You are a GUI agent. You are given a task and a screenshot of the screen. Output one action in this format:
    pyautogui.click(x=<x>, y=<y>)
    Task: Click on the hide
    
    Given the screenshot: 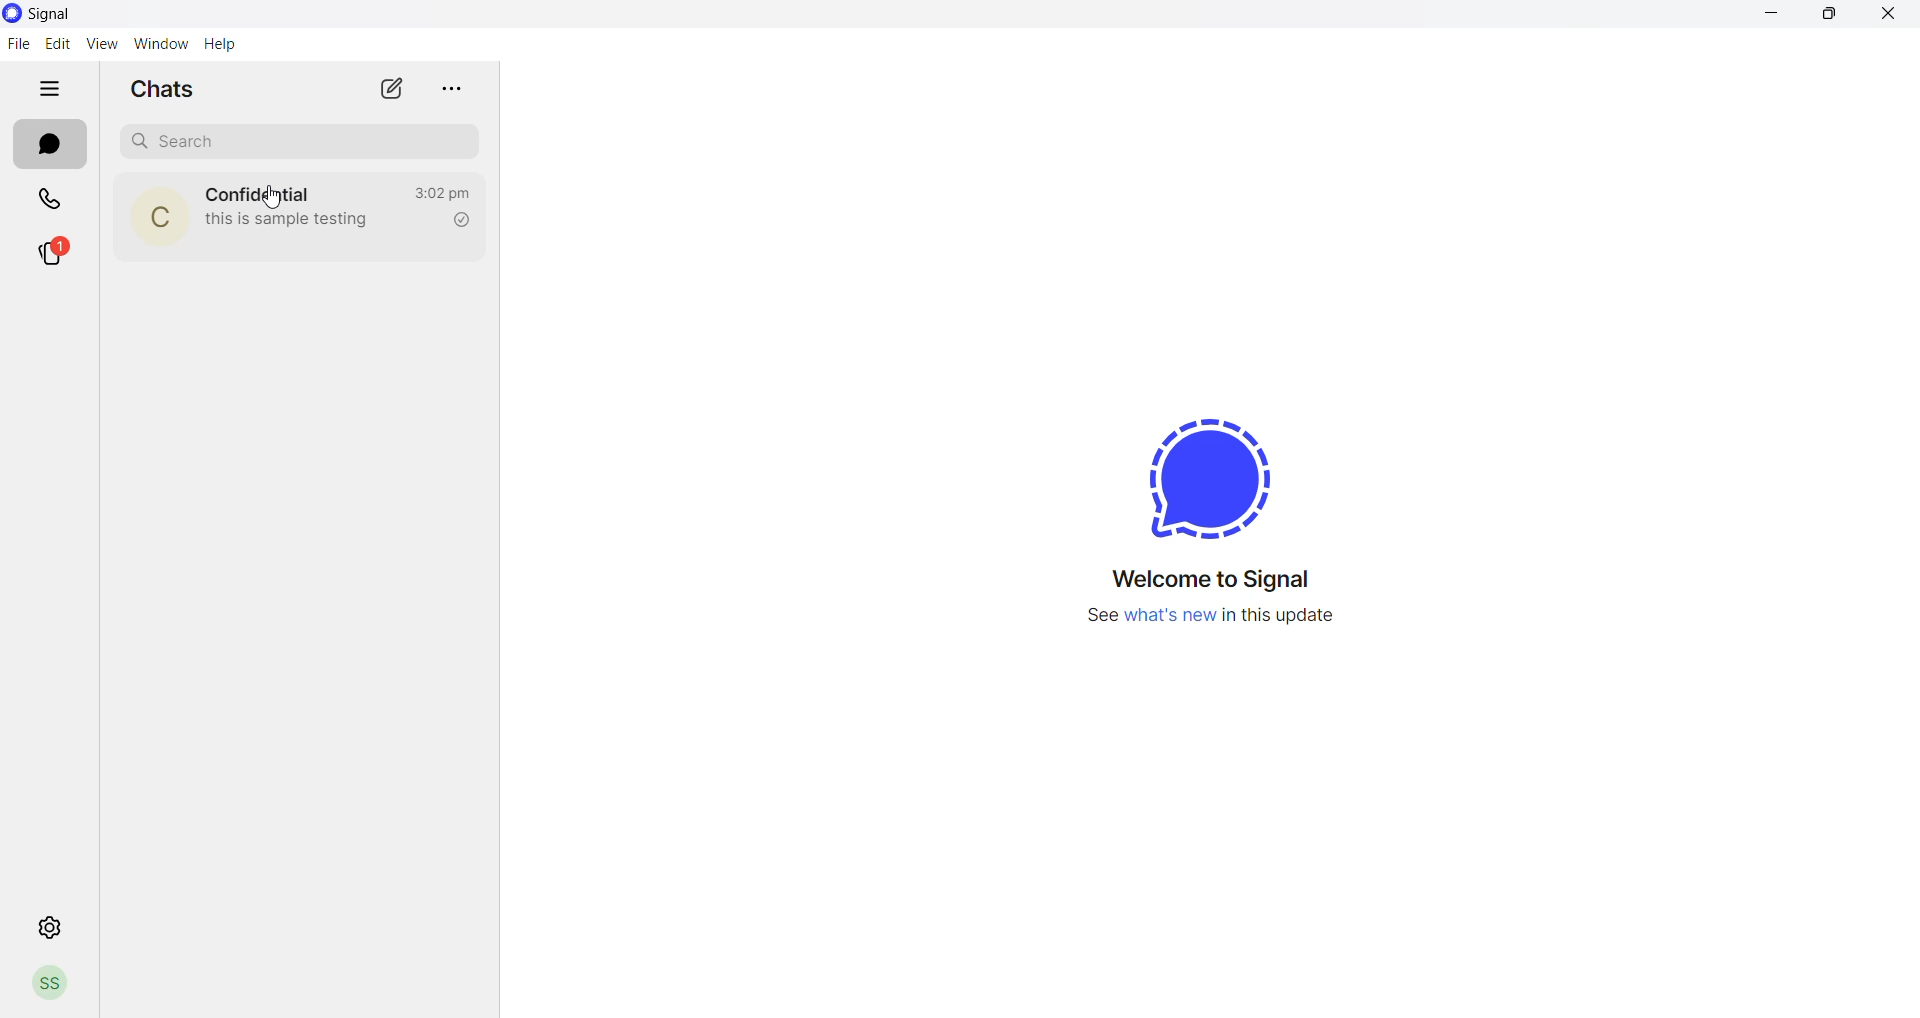 What is the action you would take?
    pyautogui.click(x=47, y=90)
    